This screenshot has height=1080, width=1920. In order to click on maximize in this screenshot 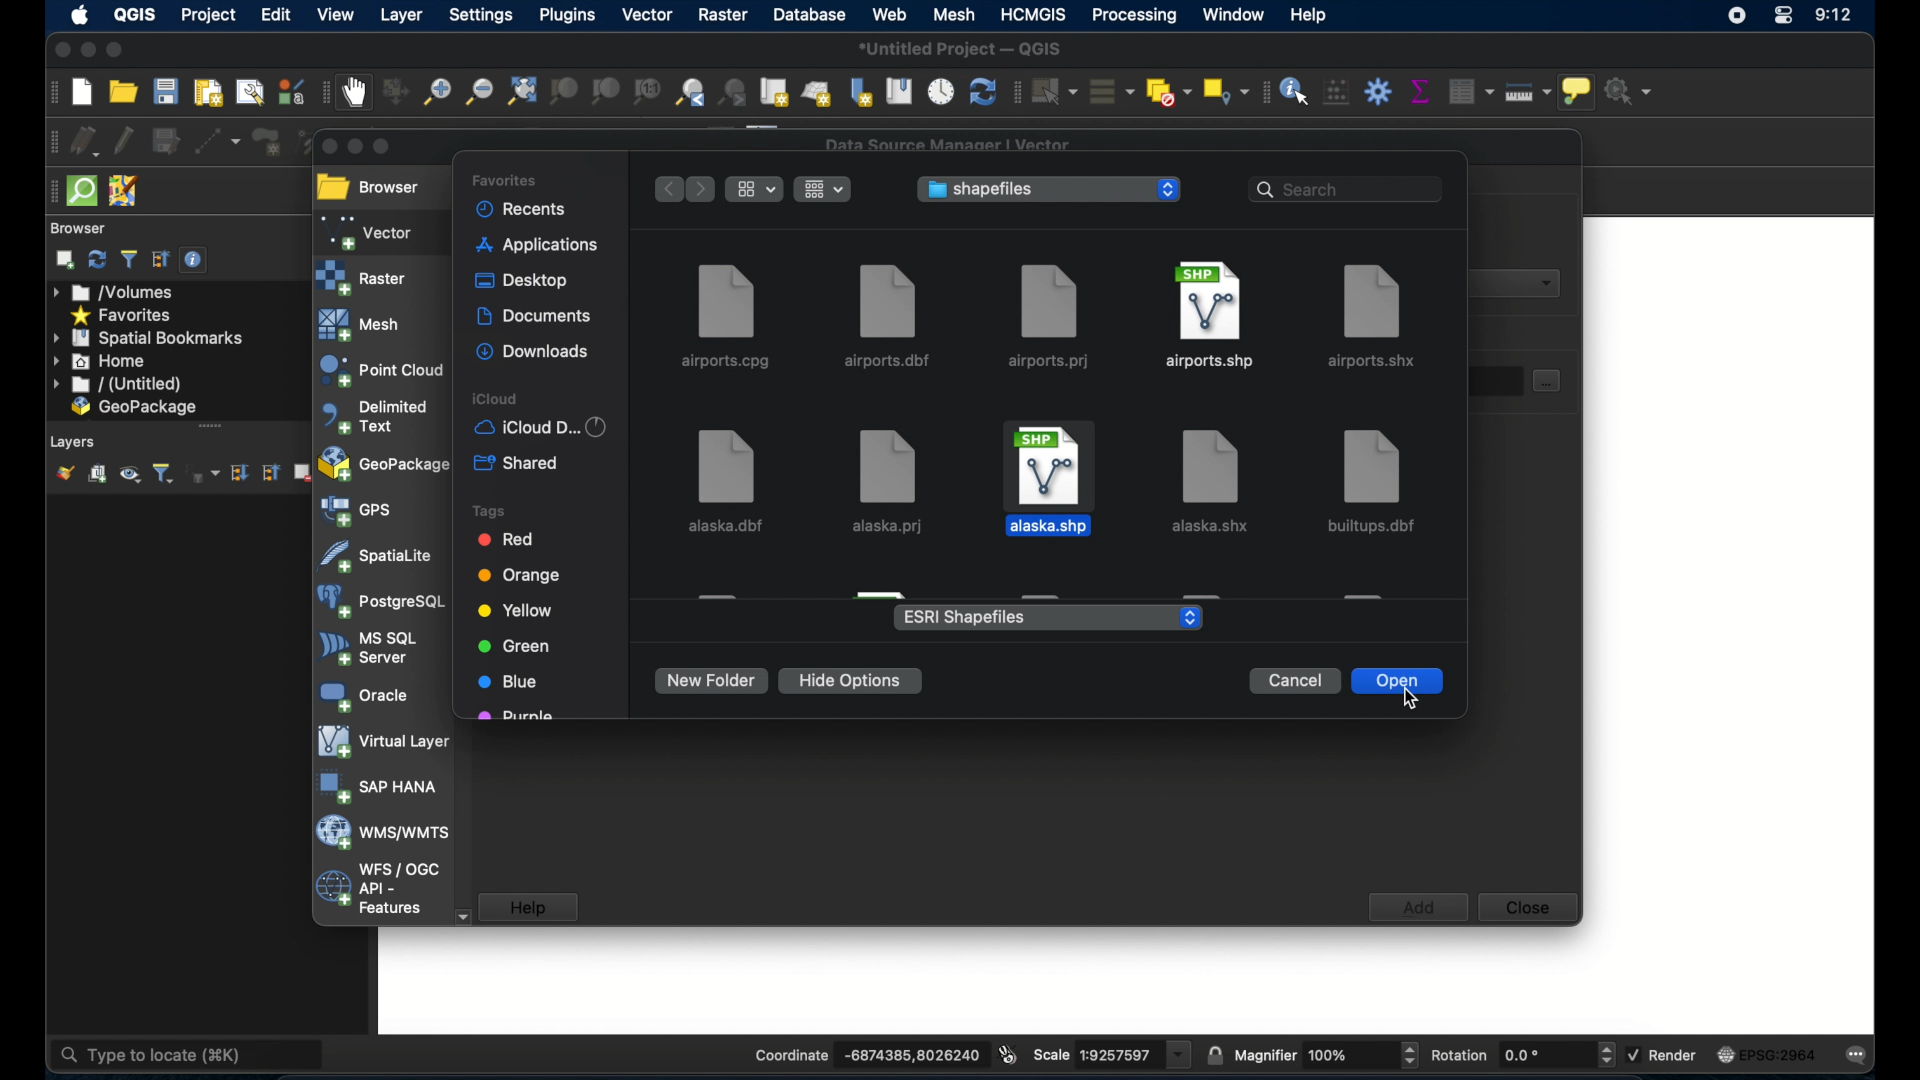, I will do `click(118, 50)`.